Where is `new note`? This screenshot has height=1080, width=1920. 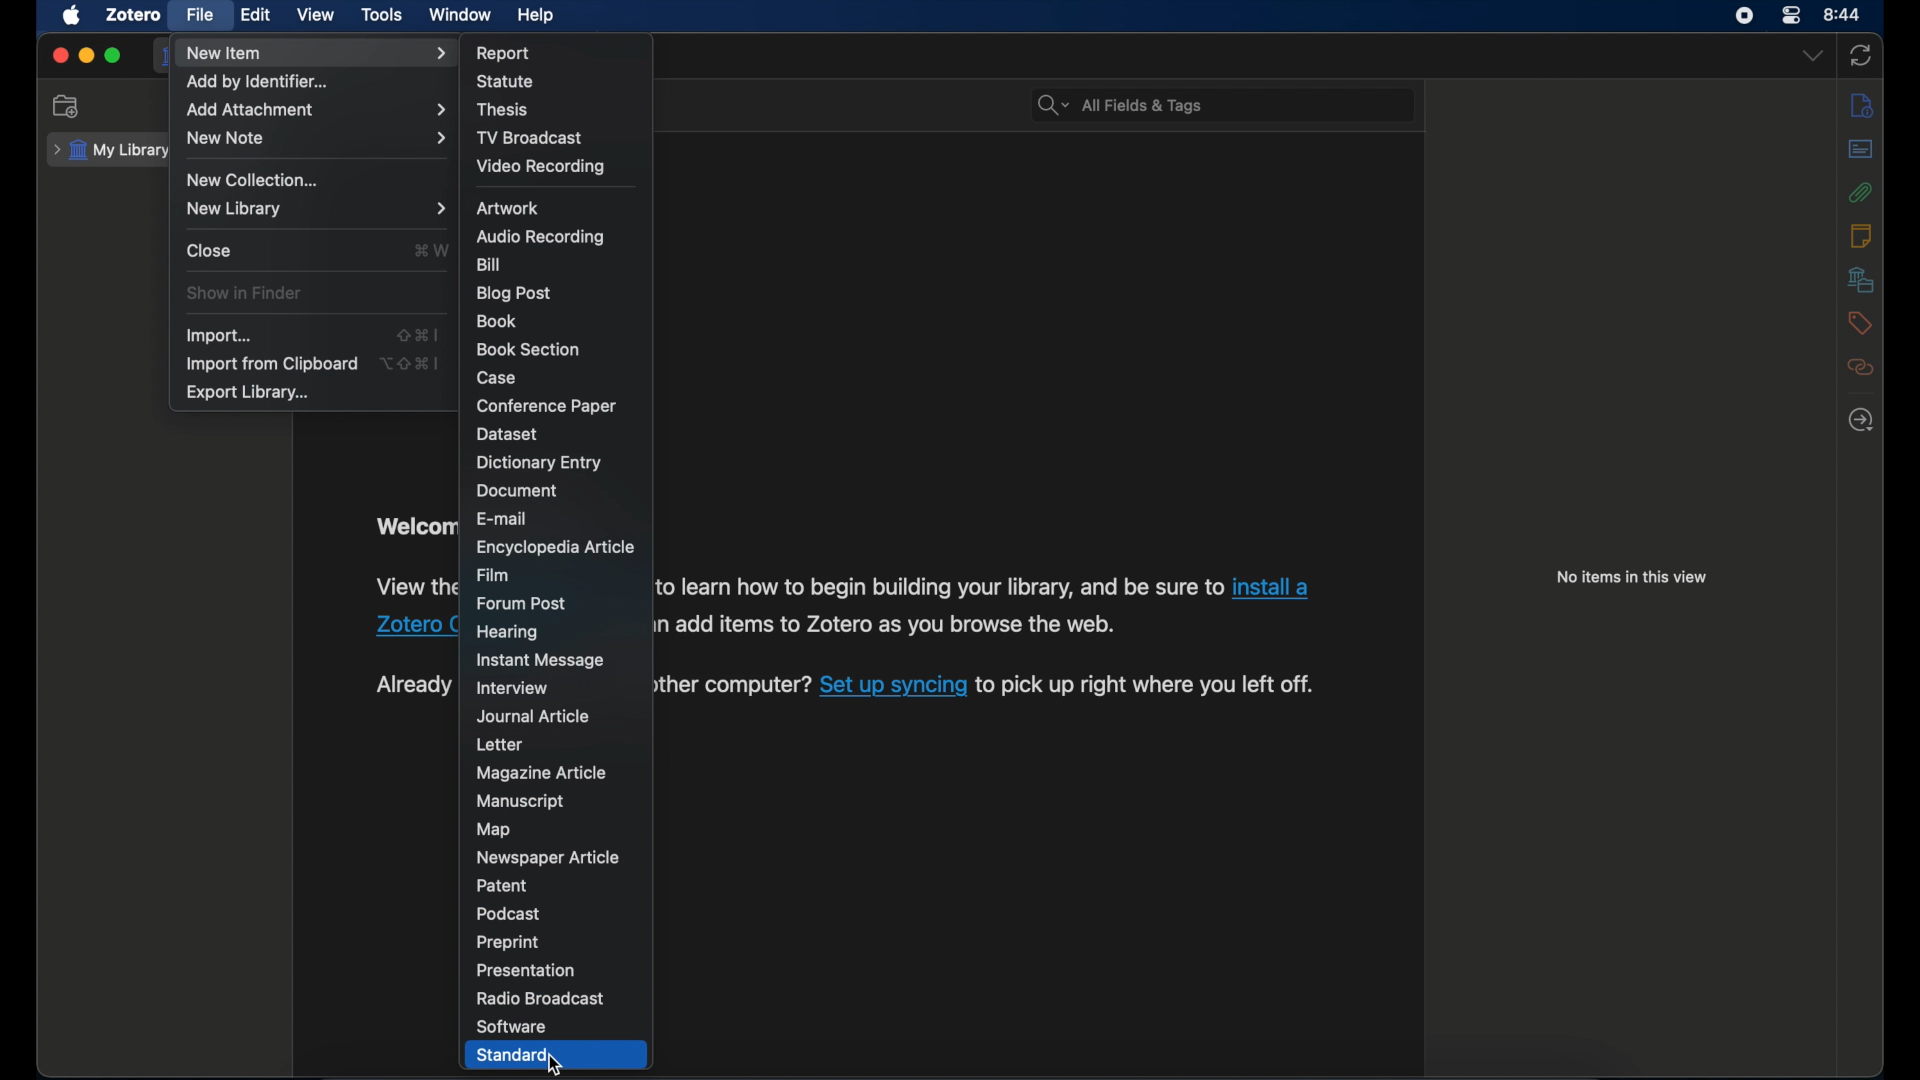
new note is located at coordinates (316, 138).